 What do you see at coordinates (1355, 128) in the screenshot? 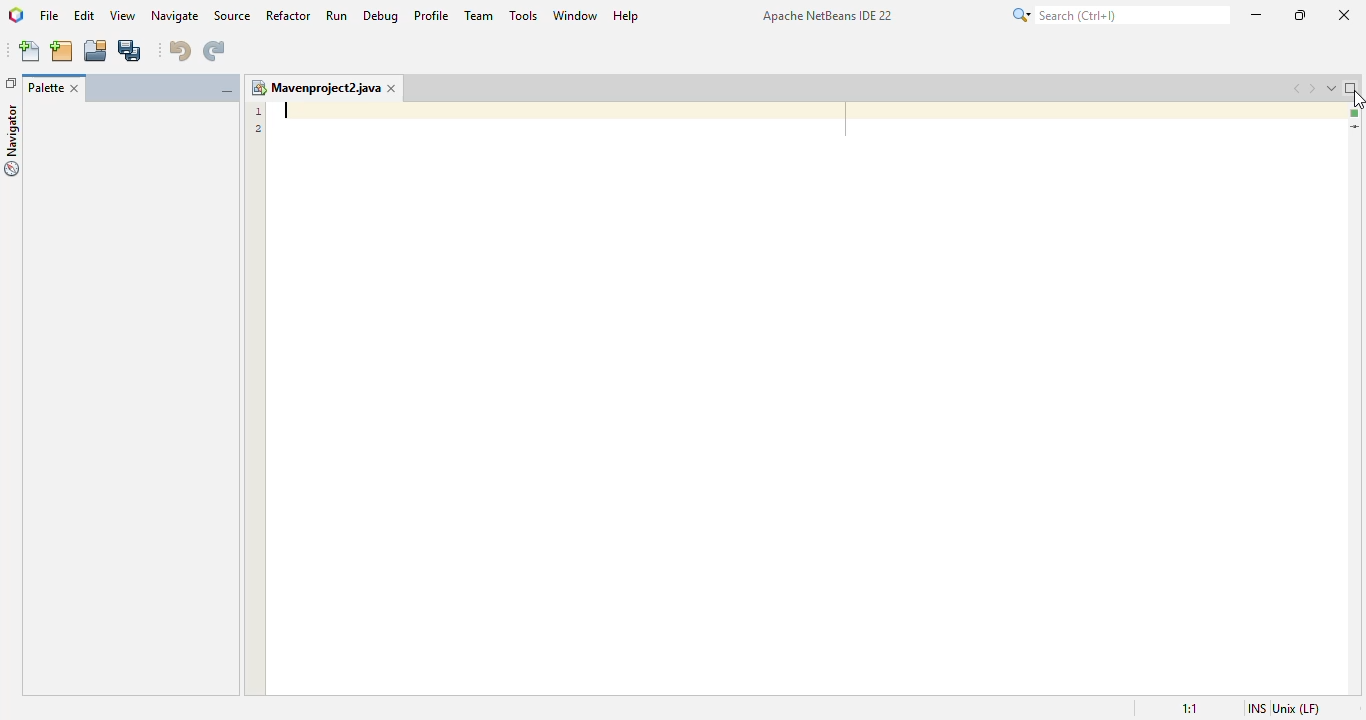
I see `current line` at bounding box center [1355, 128].